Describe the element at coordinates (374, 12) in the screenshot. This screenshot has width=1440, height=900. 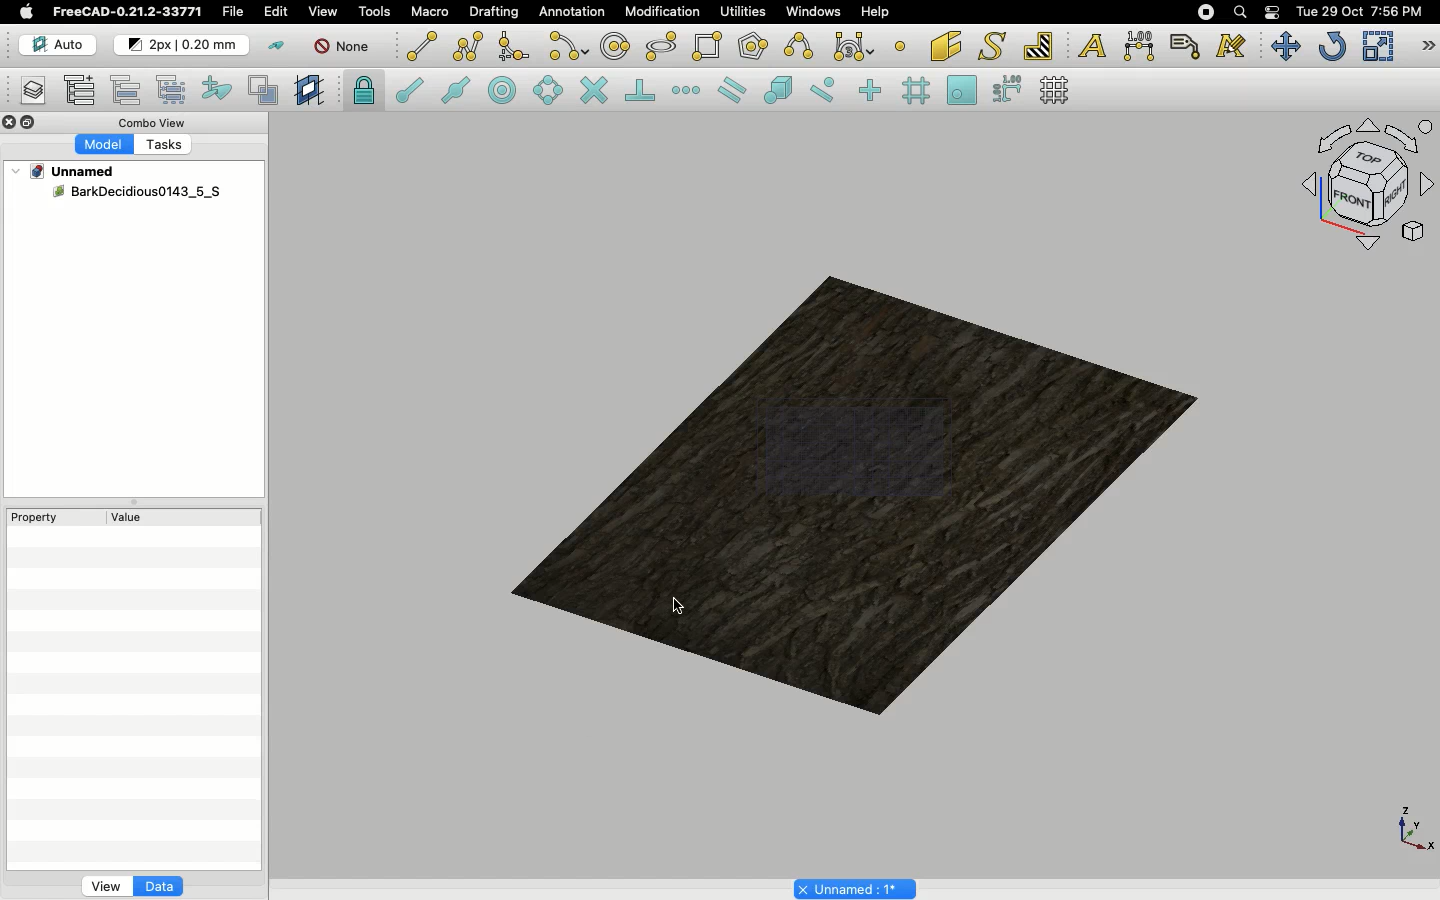
I see `Tools` at that location.